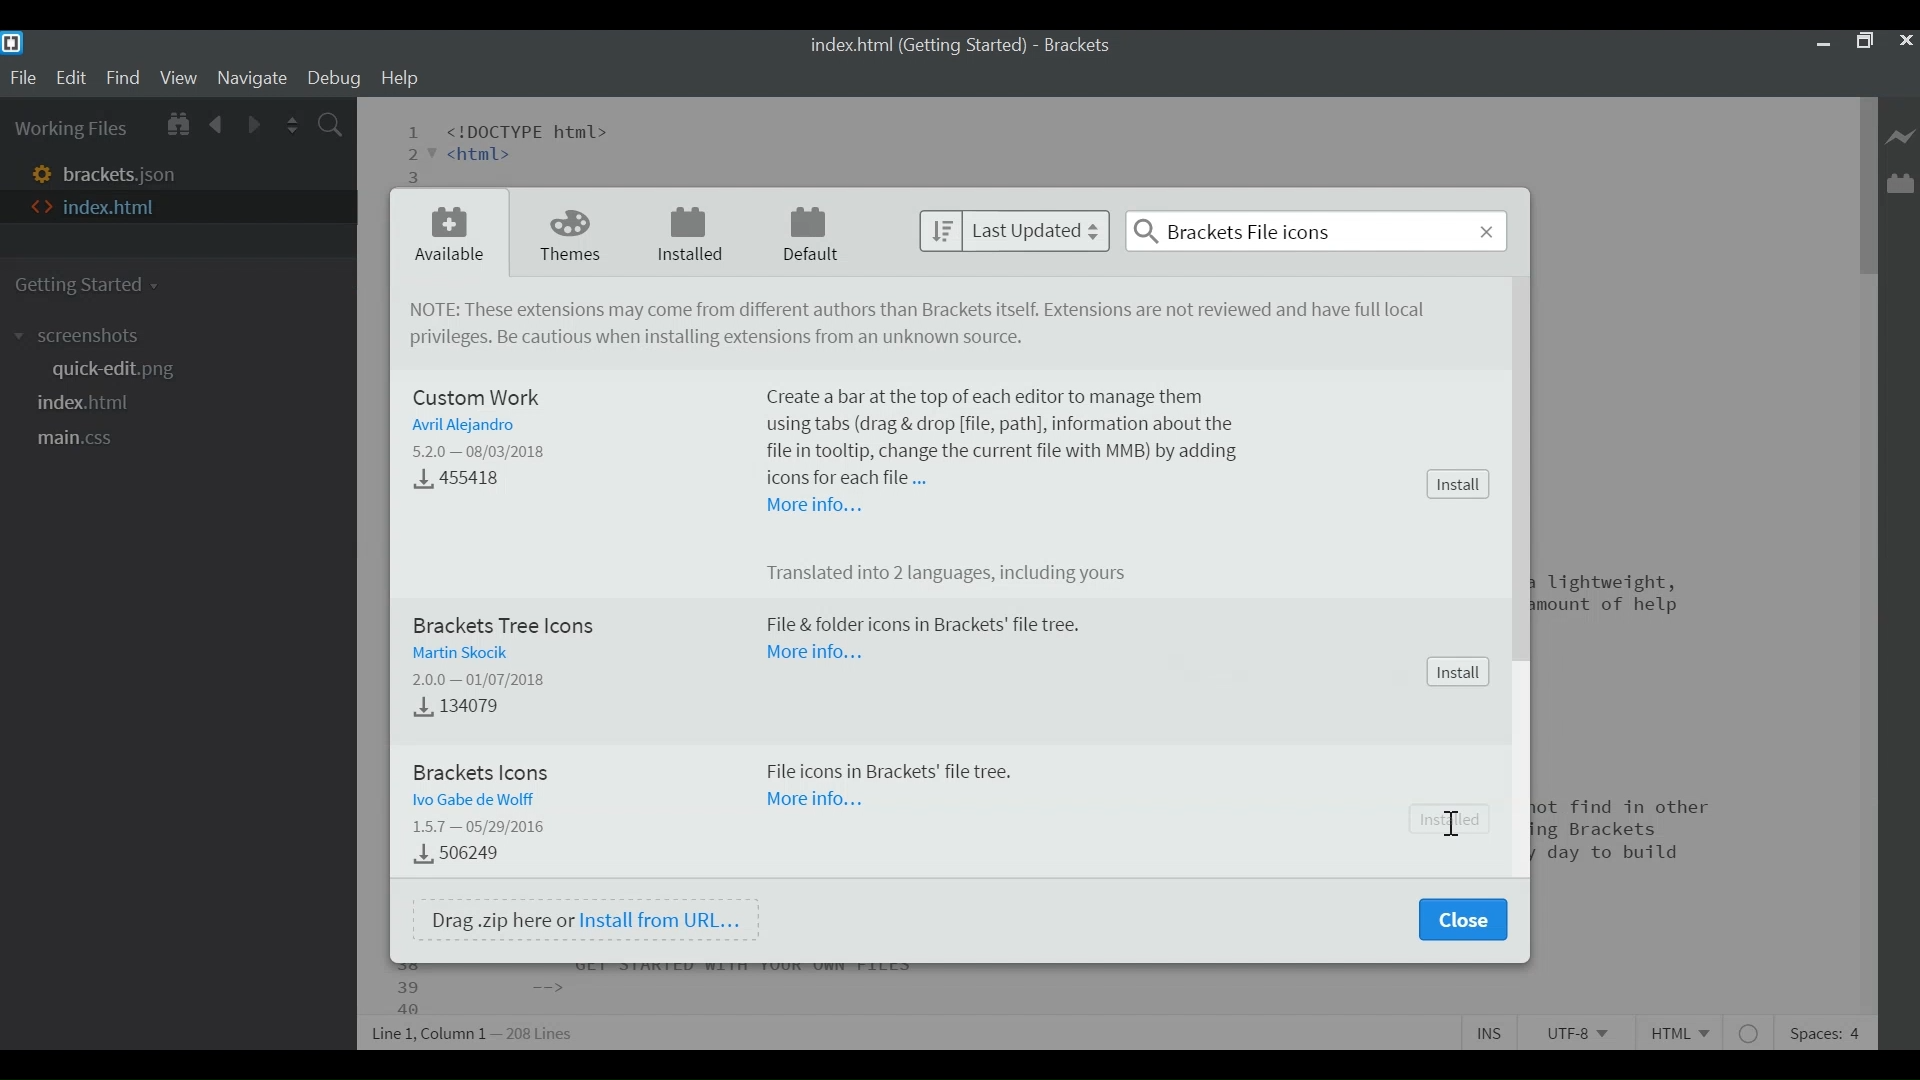 The height and width of the screenshot is (1080, 1920). Describe the element at coordinates (129, 171) in the screenshot. I see `bracket.json` at that location.